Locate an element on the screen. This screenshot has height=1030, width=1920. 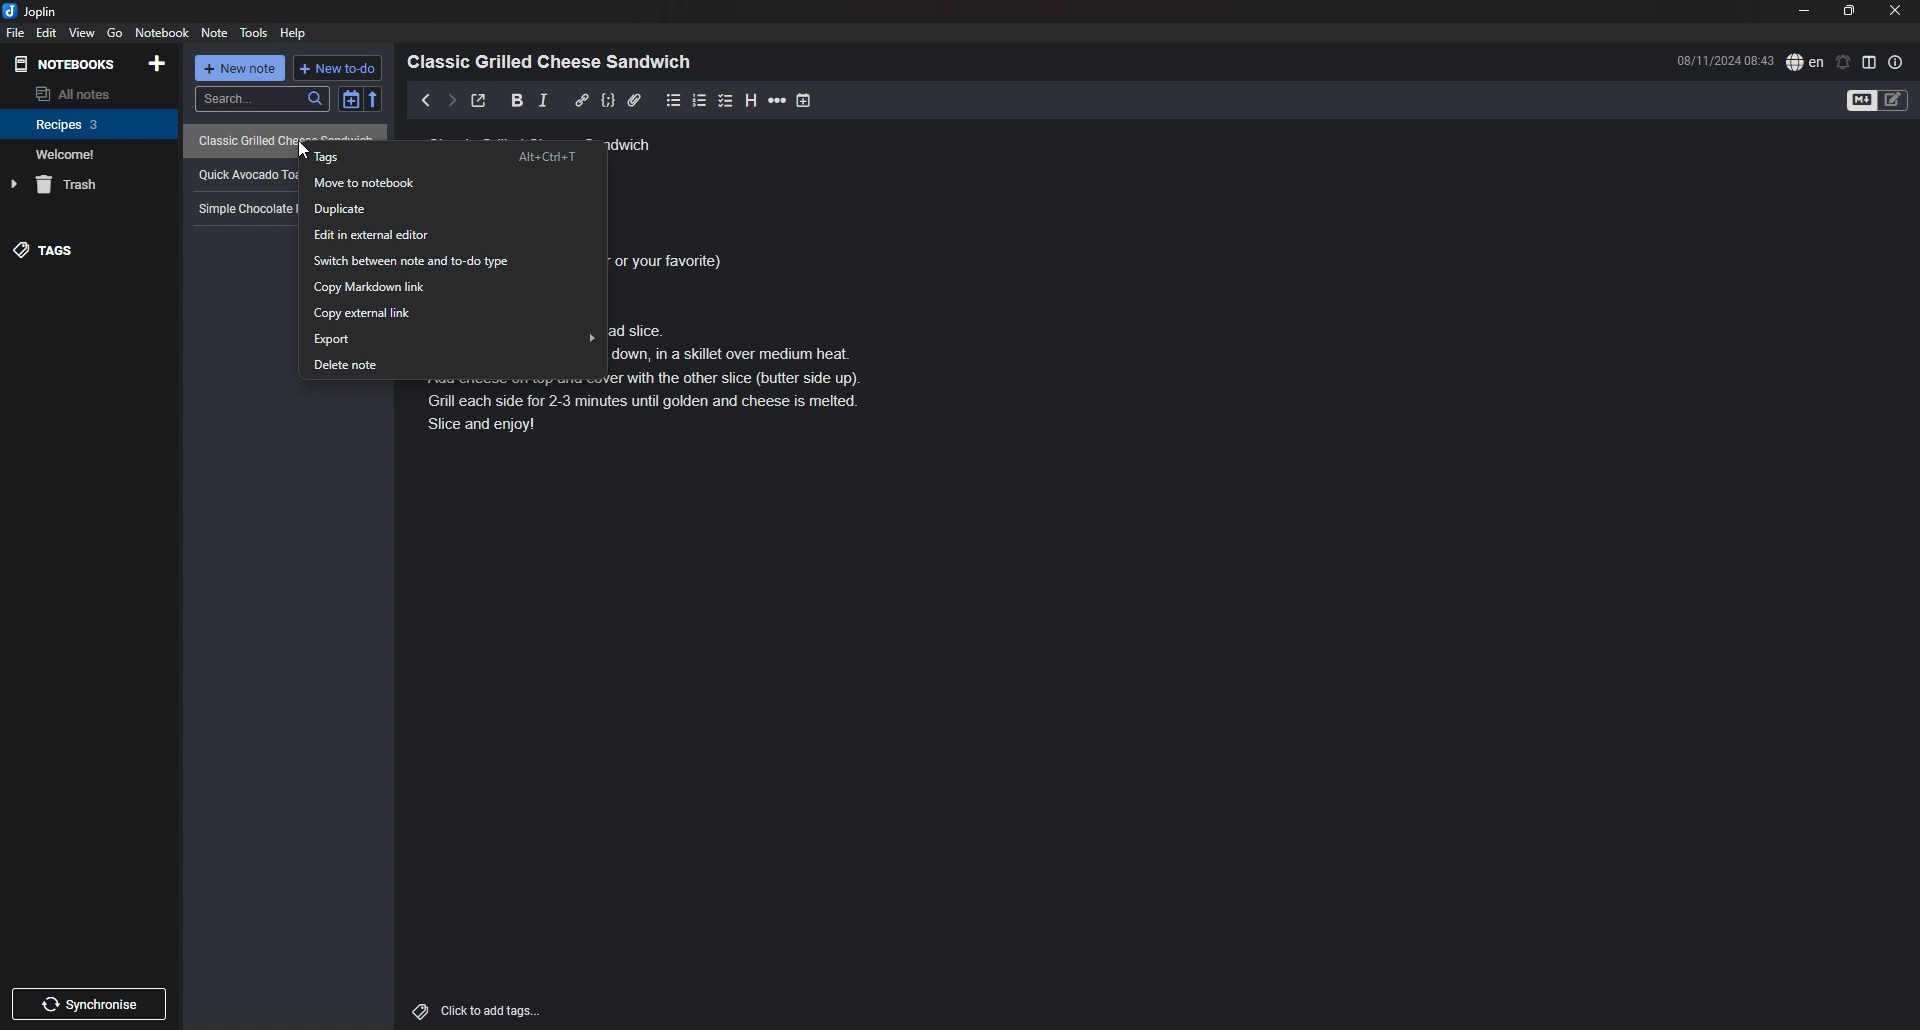
set alarm is located at coordinates (1844, 61).